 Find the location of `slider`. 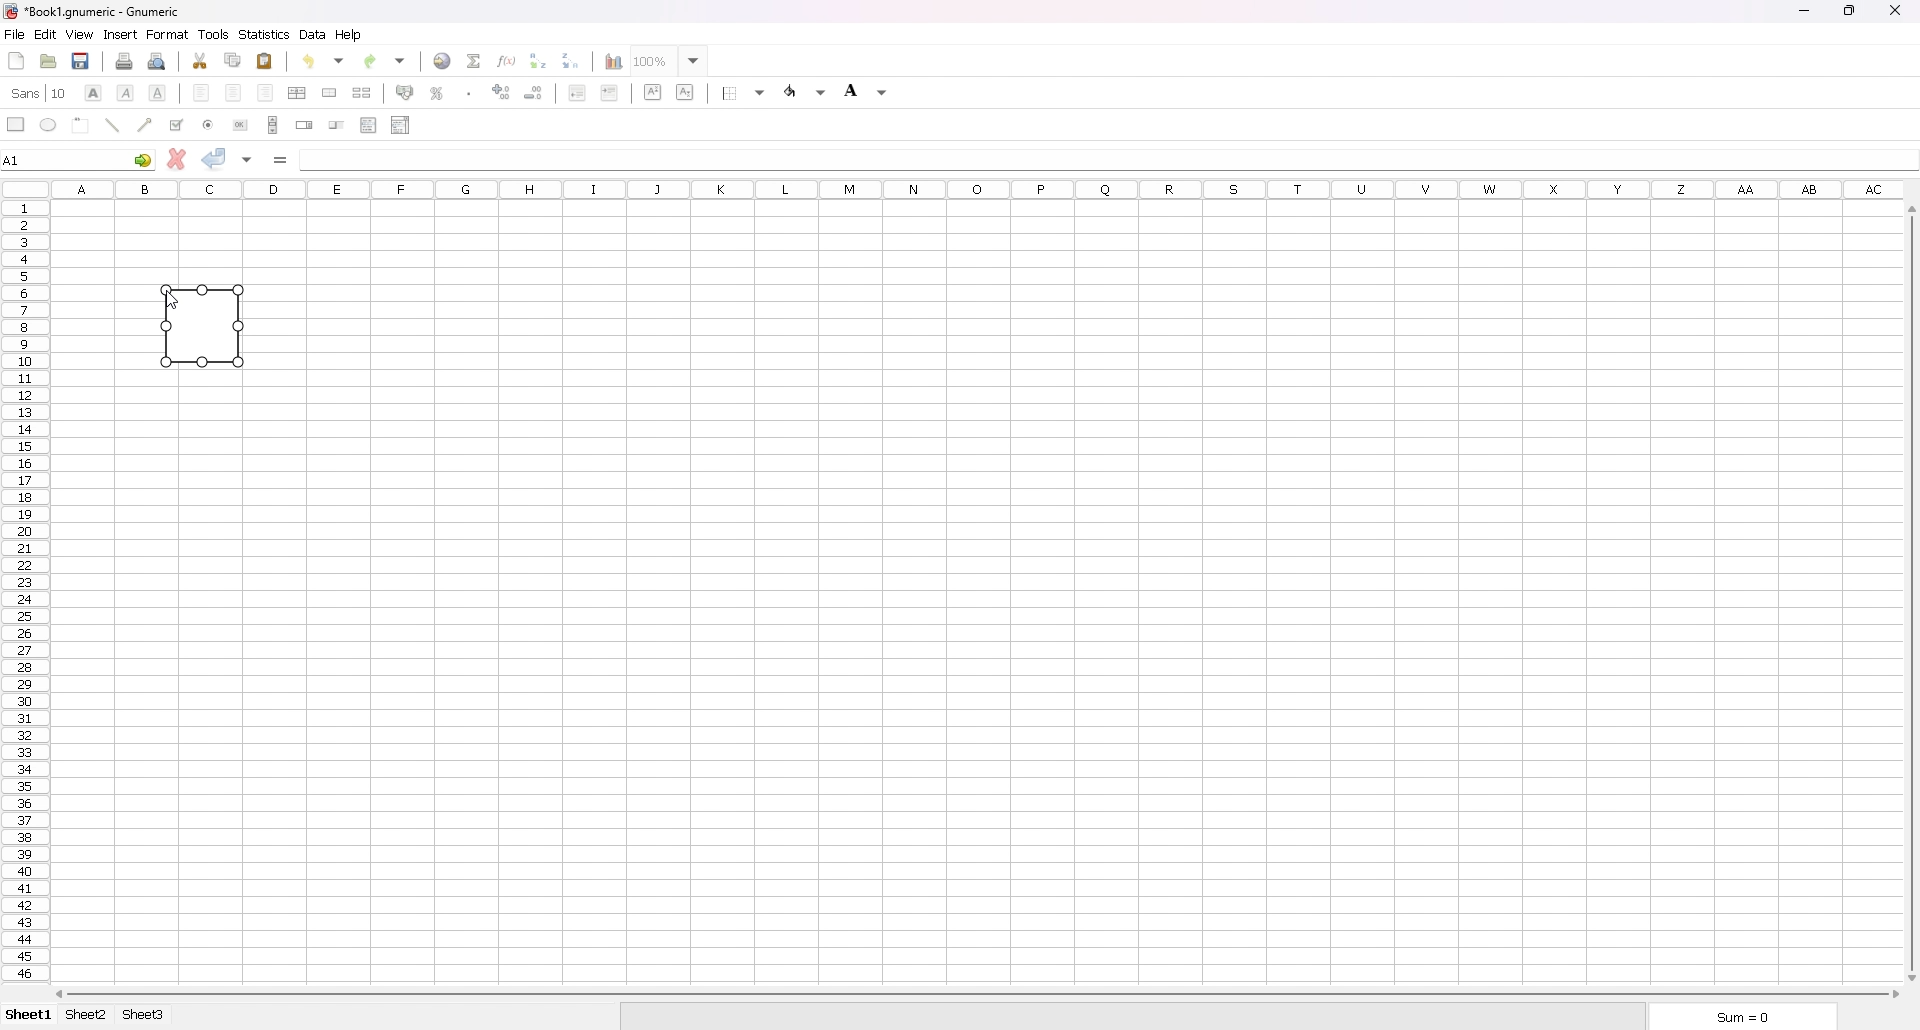

slider is located at coordinates (336, 126).